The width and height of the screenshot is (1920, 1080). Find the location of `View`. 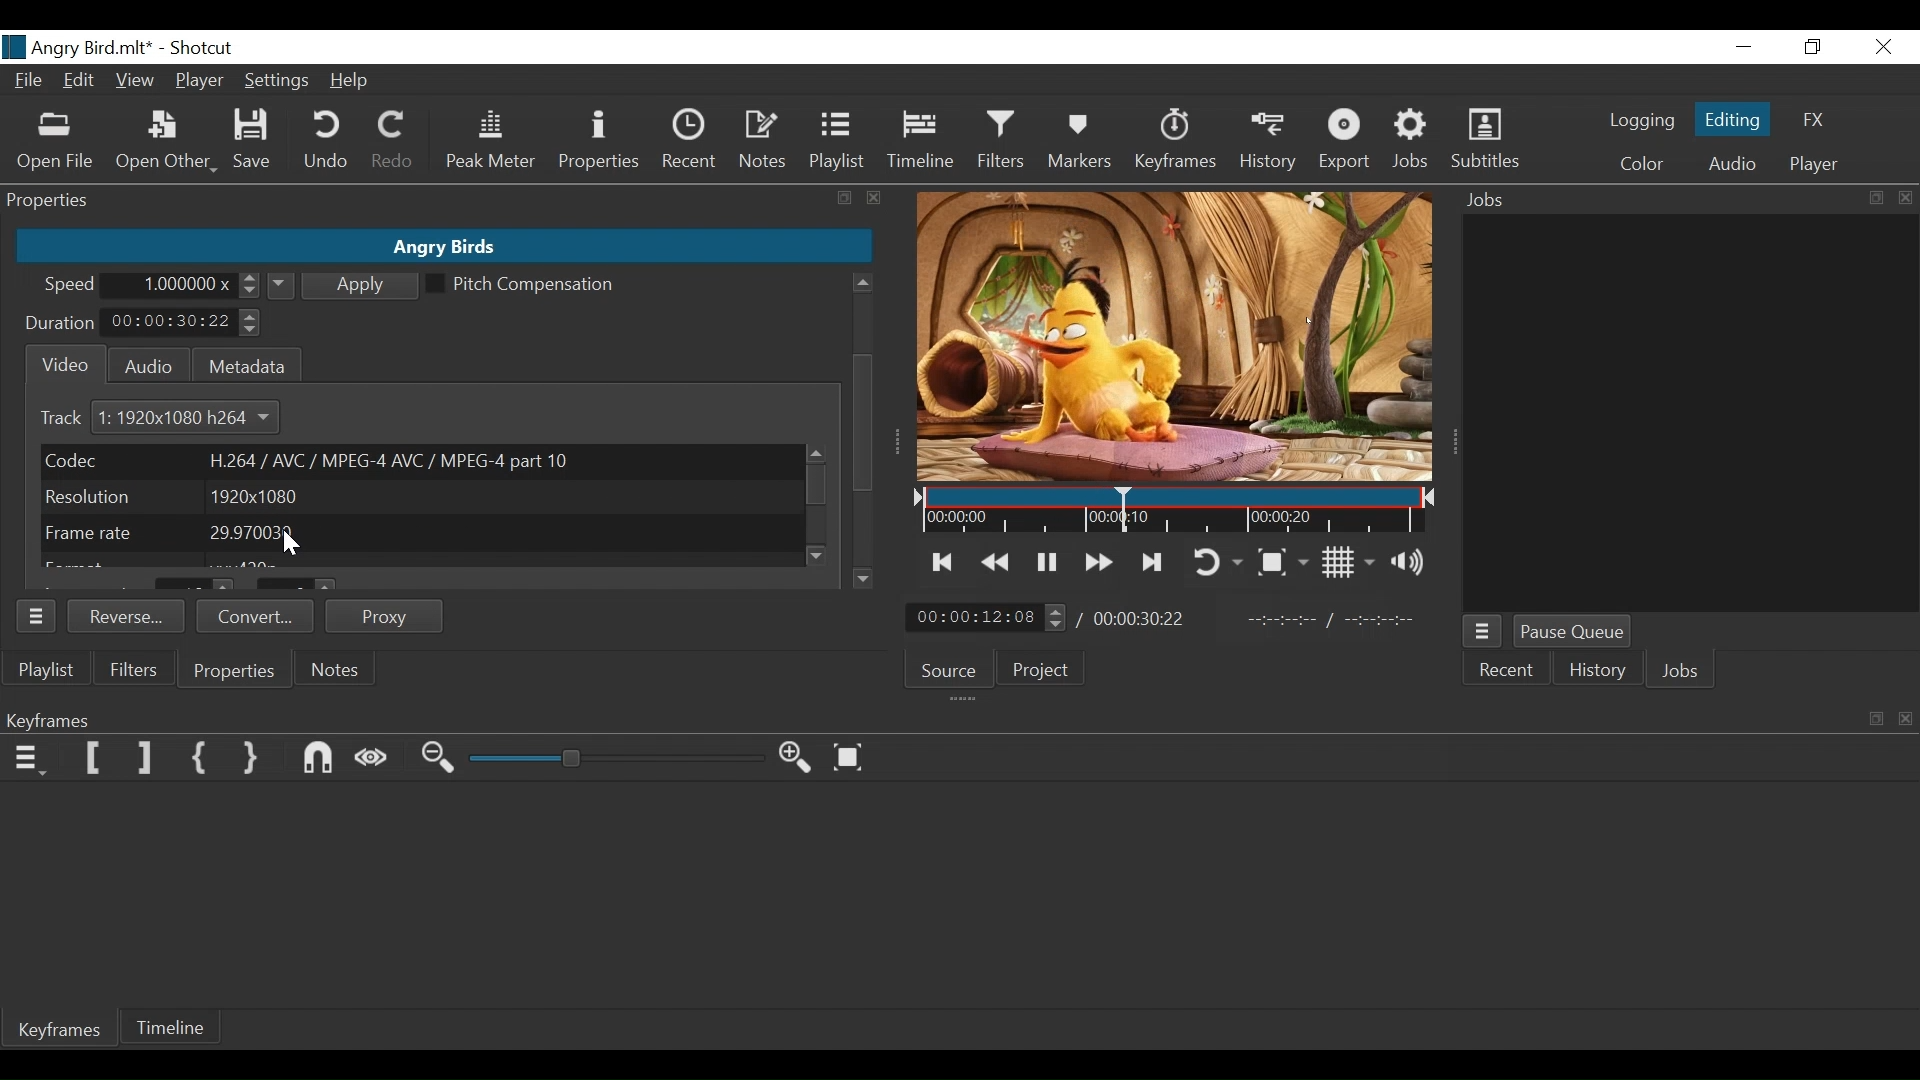

View is located at coordinates (133, 79).